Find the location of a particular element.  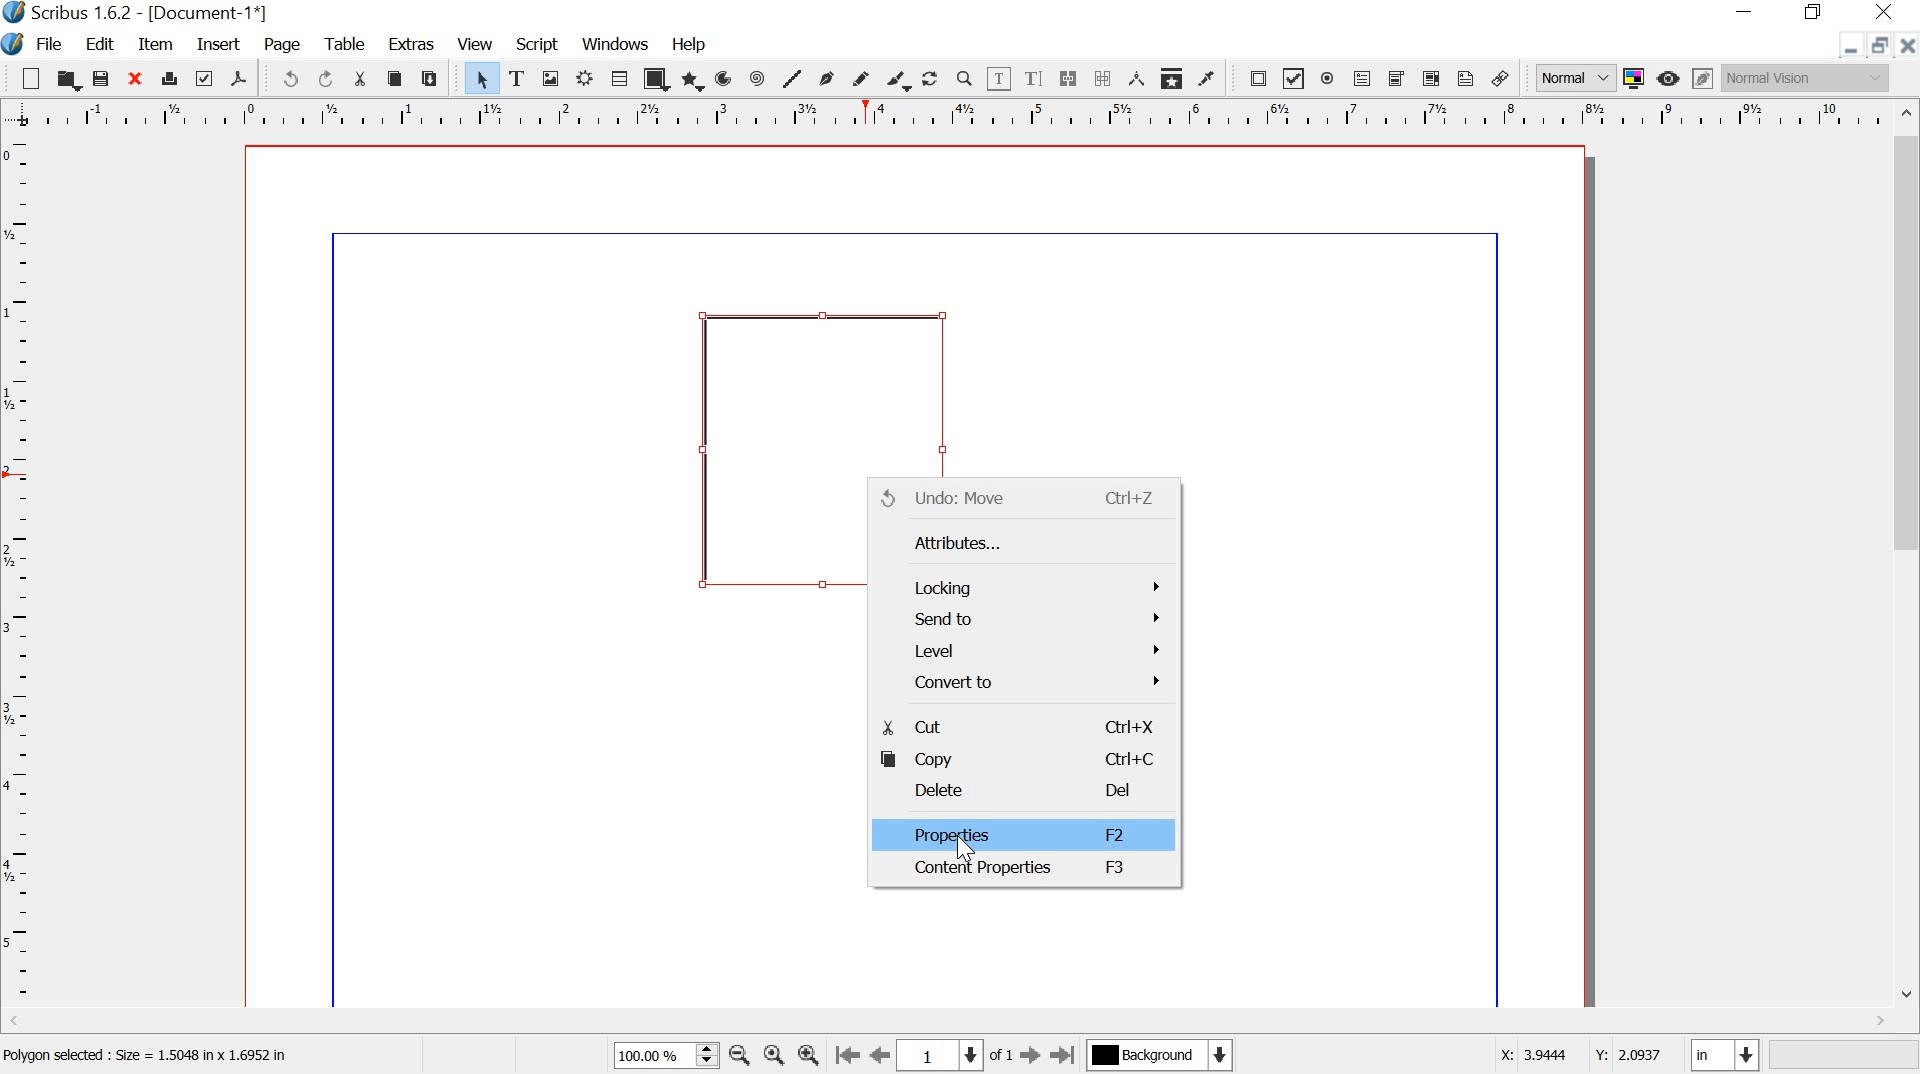

go to last page is located at coordinates (1066, 1054).